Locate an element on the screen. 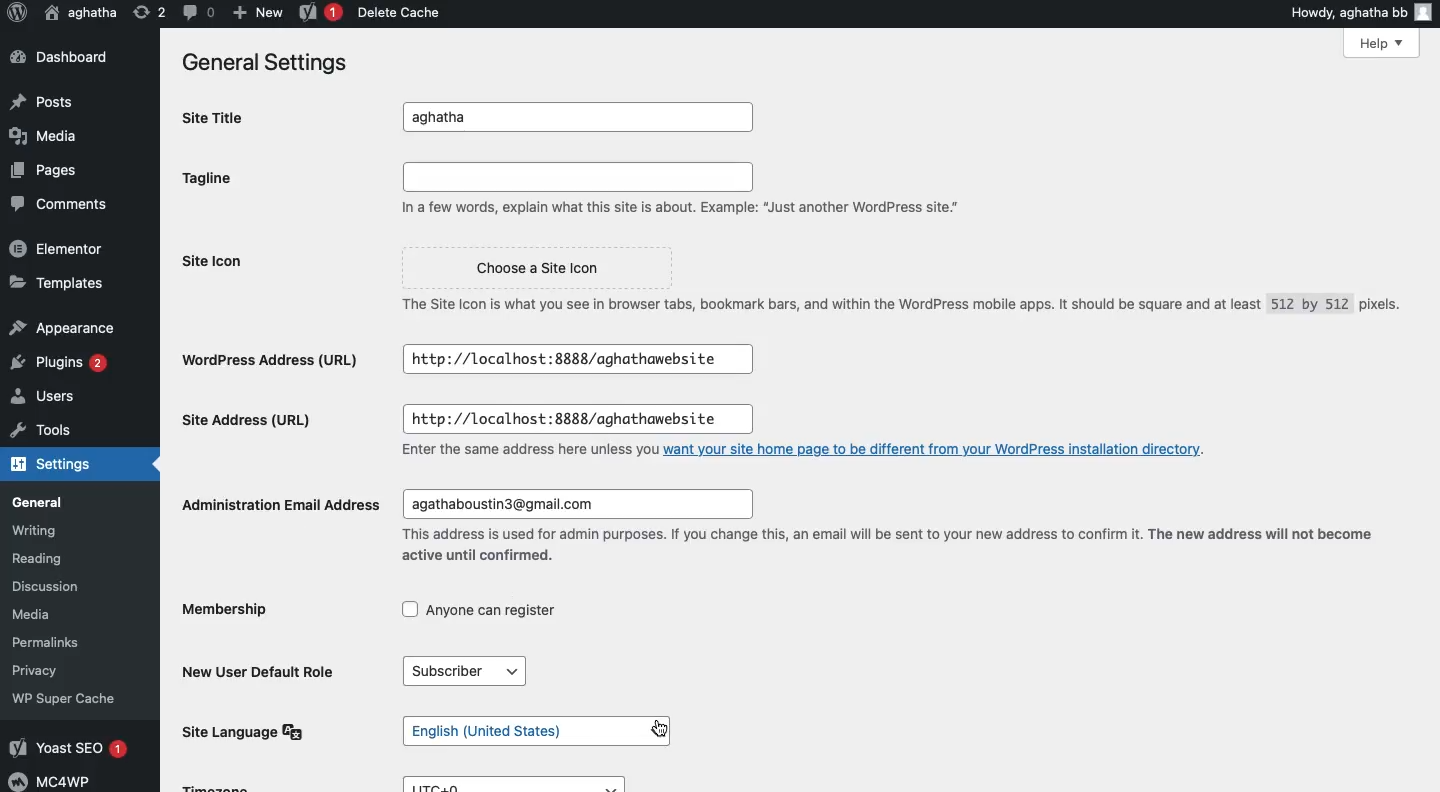 The height and width of the screenshot is (792, 1440). Appearance is located at coordinates (60, 325).